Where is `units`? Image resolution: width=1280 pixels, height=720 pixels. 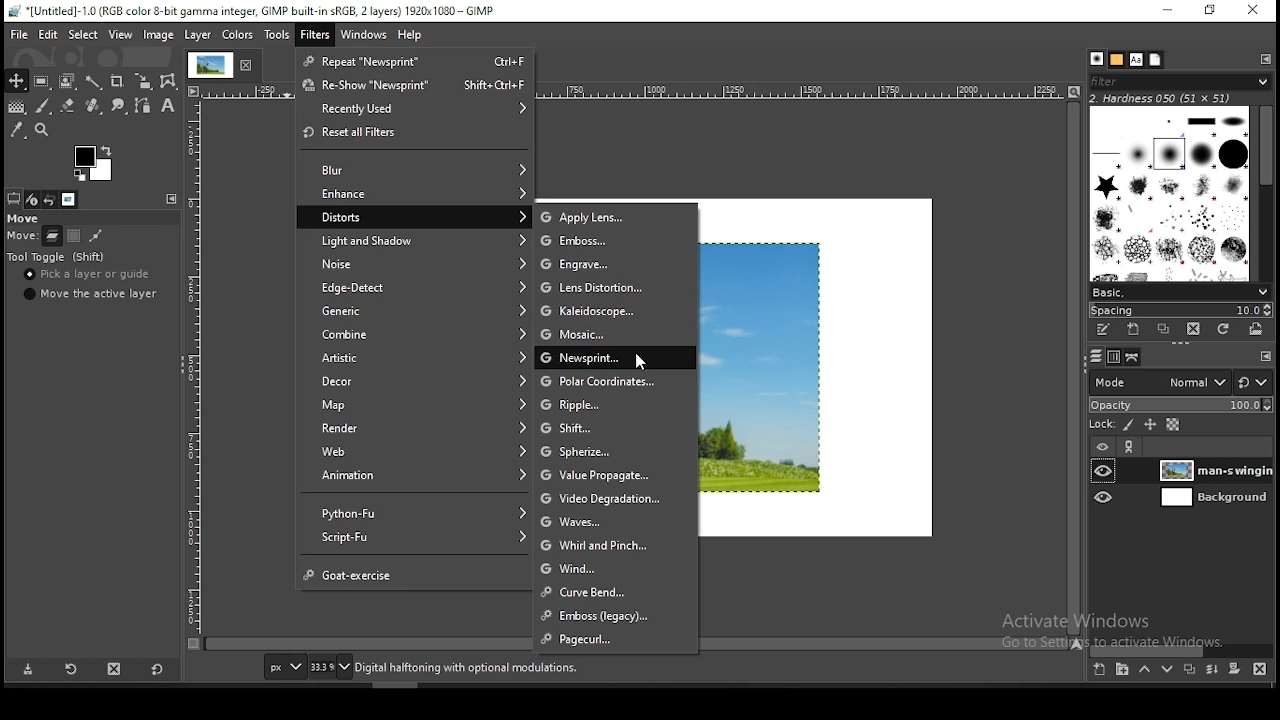
units is located at coordinates (284, 667).